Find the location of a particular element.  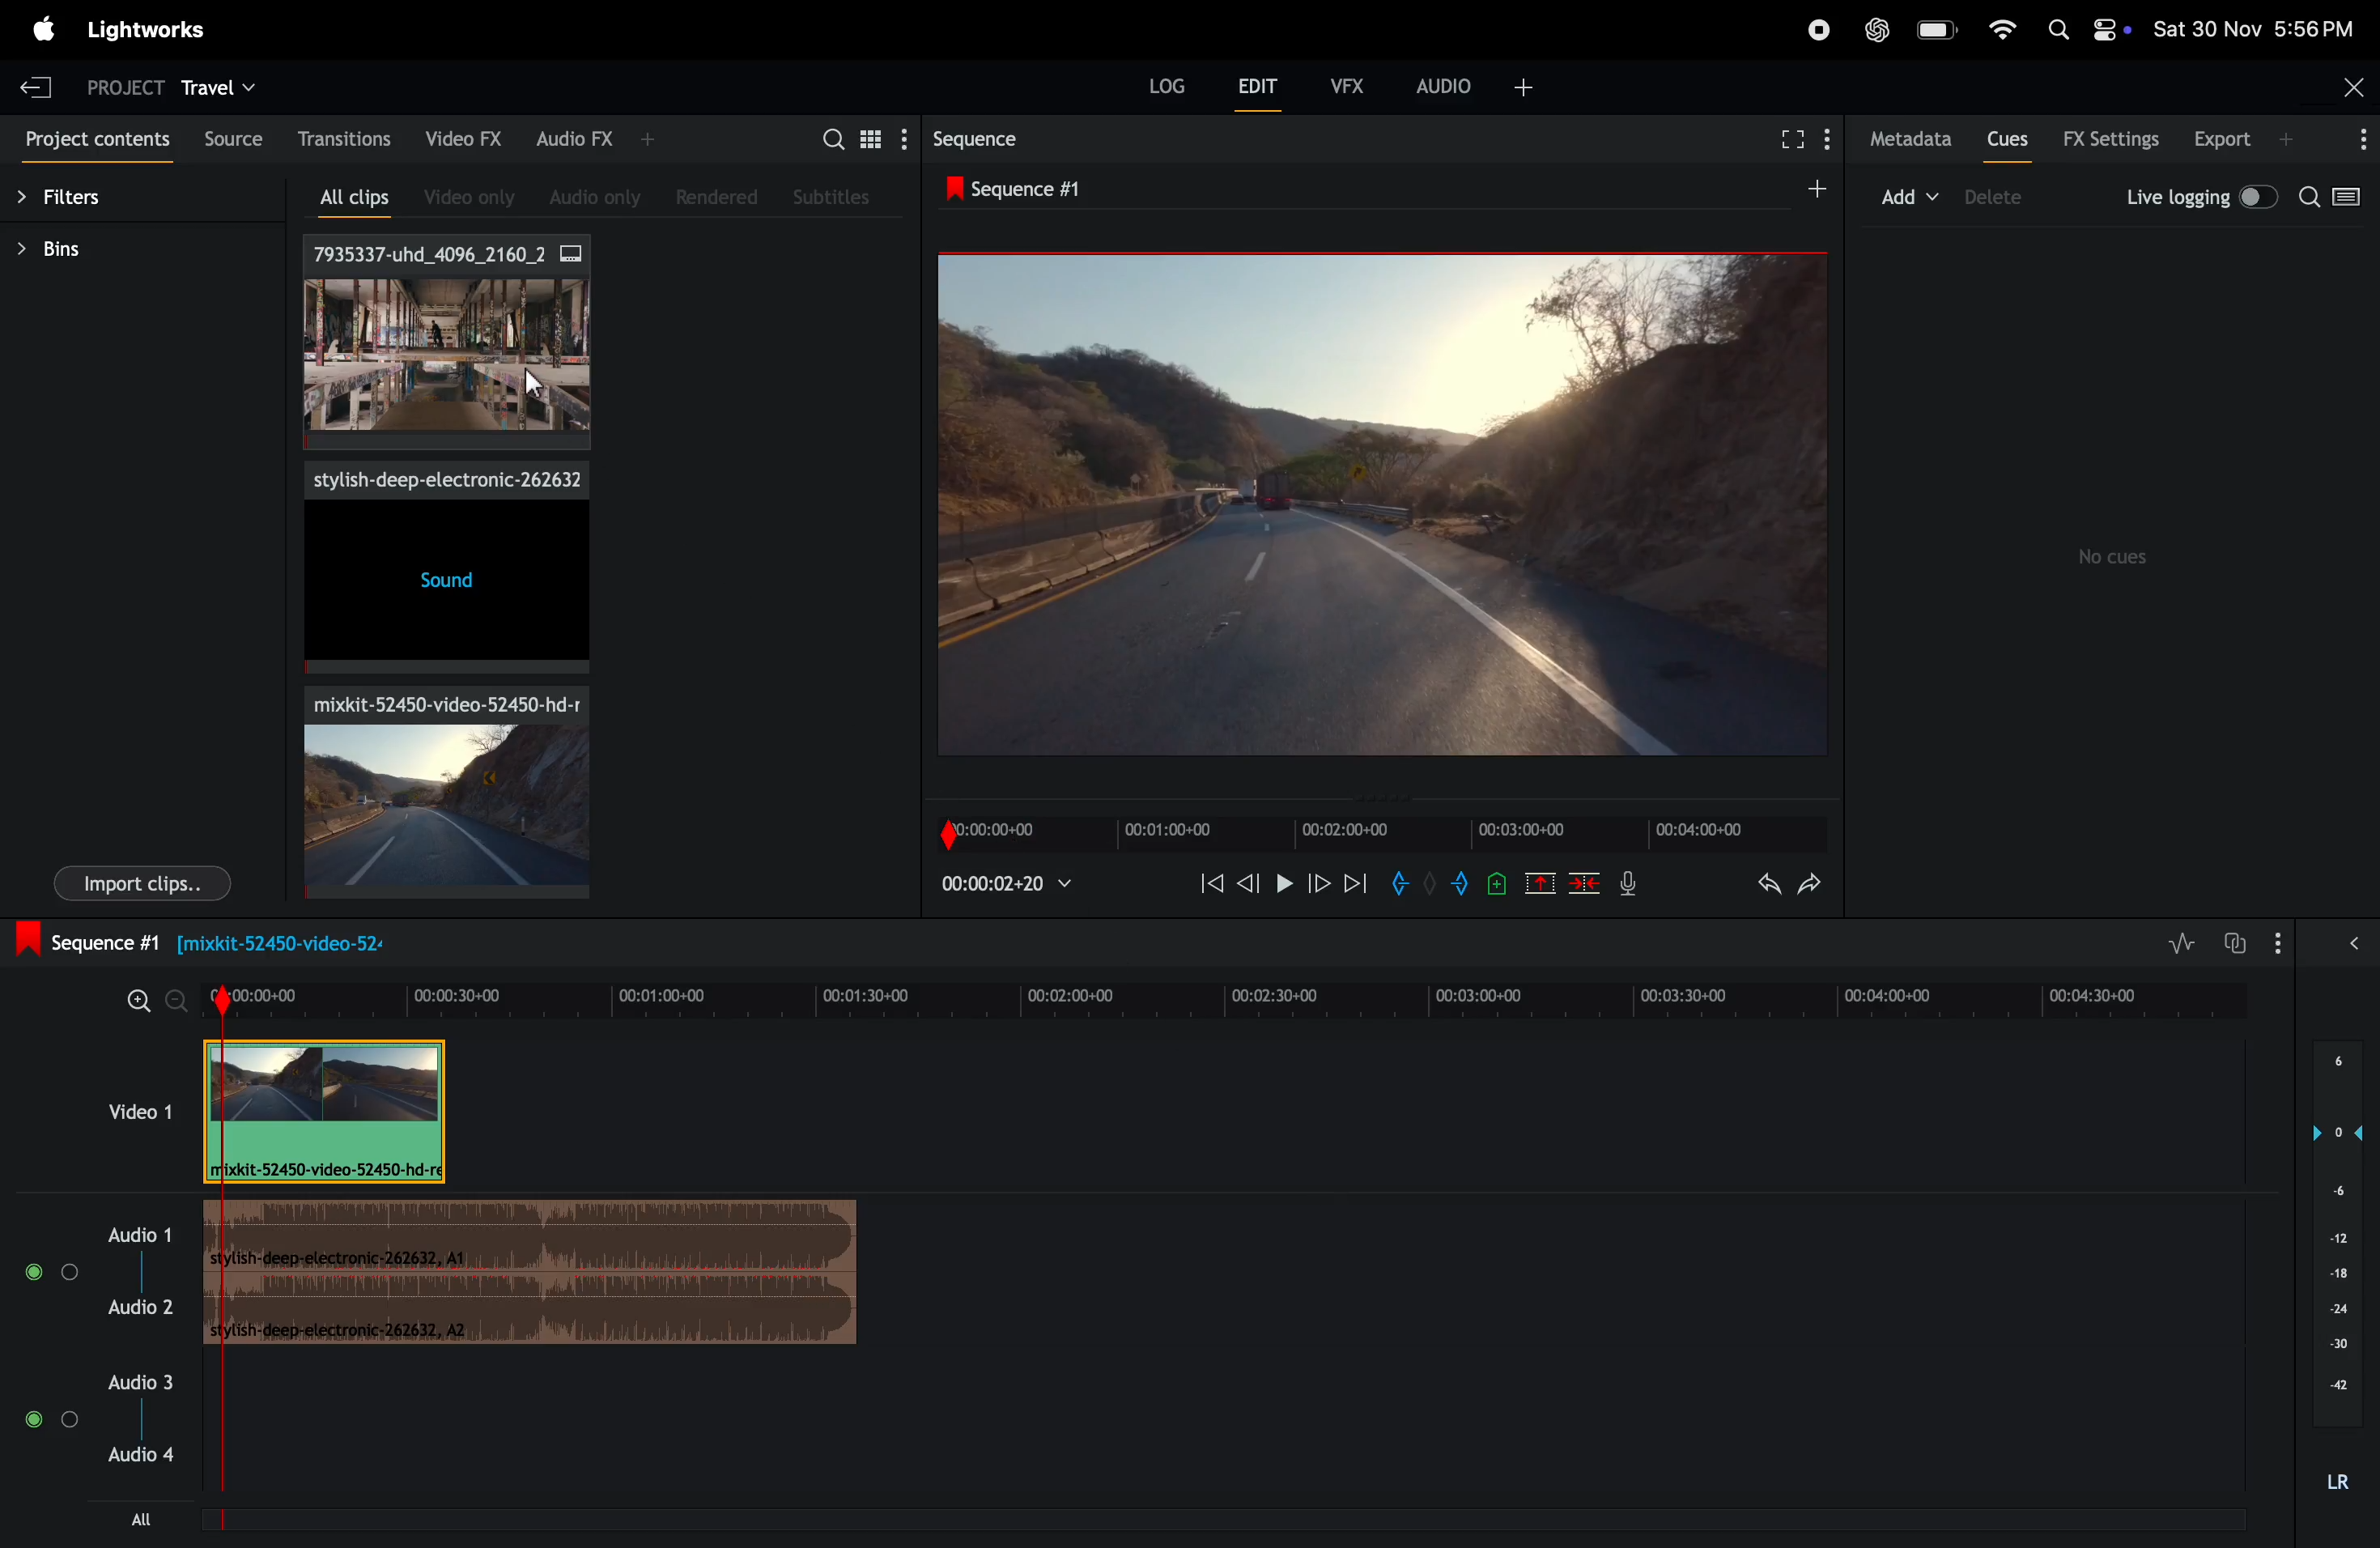

subtitles is located at coordinates (832, 194).